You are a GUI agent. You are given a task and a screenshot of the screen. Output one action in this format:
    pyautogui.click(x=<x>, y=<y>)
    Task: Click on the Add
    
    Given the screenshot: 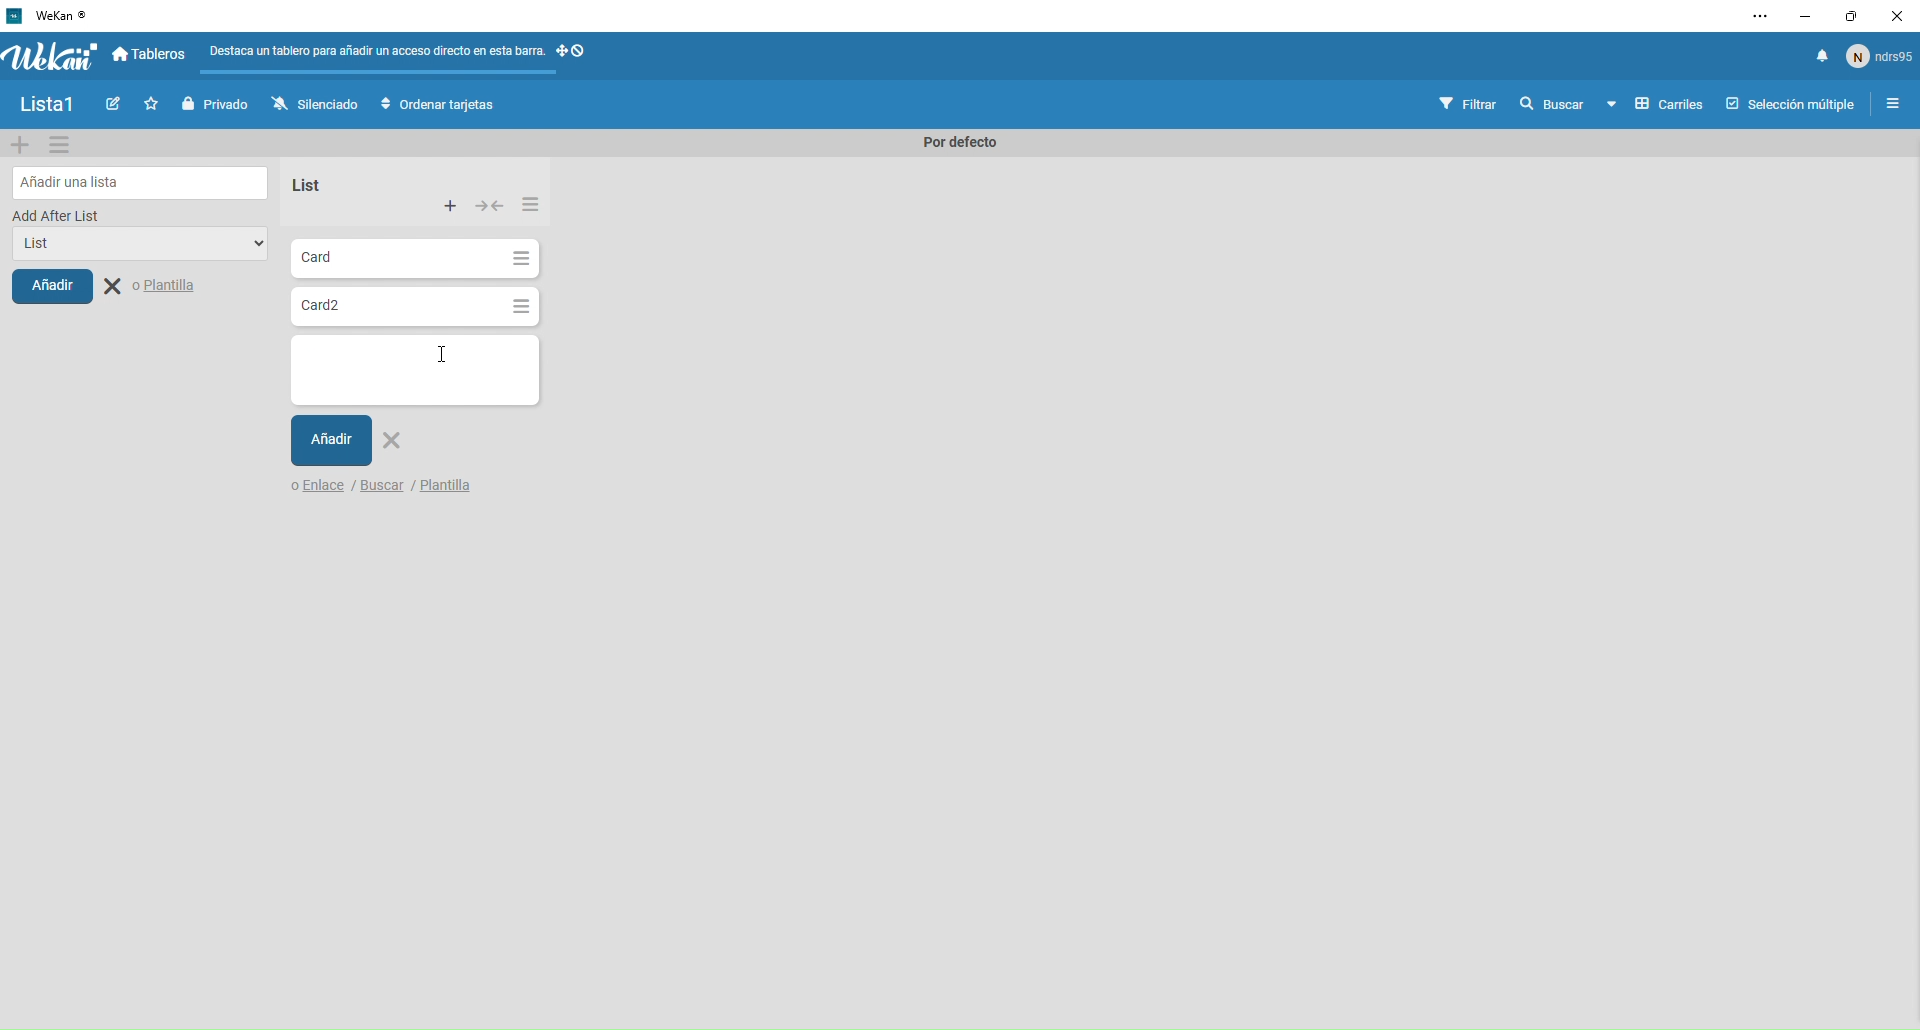 What is the action you would take?
    pyautogui.click(x=52, y=285)
    